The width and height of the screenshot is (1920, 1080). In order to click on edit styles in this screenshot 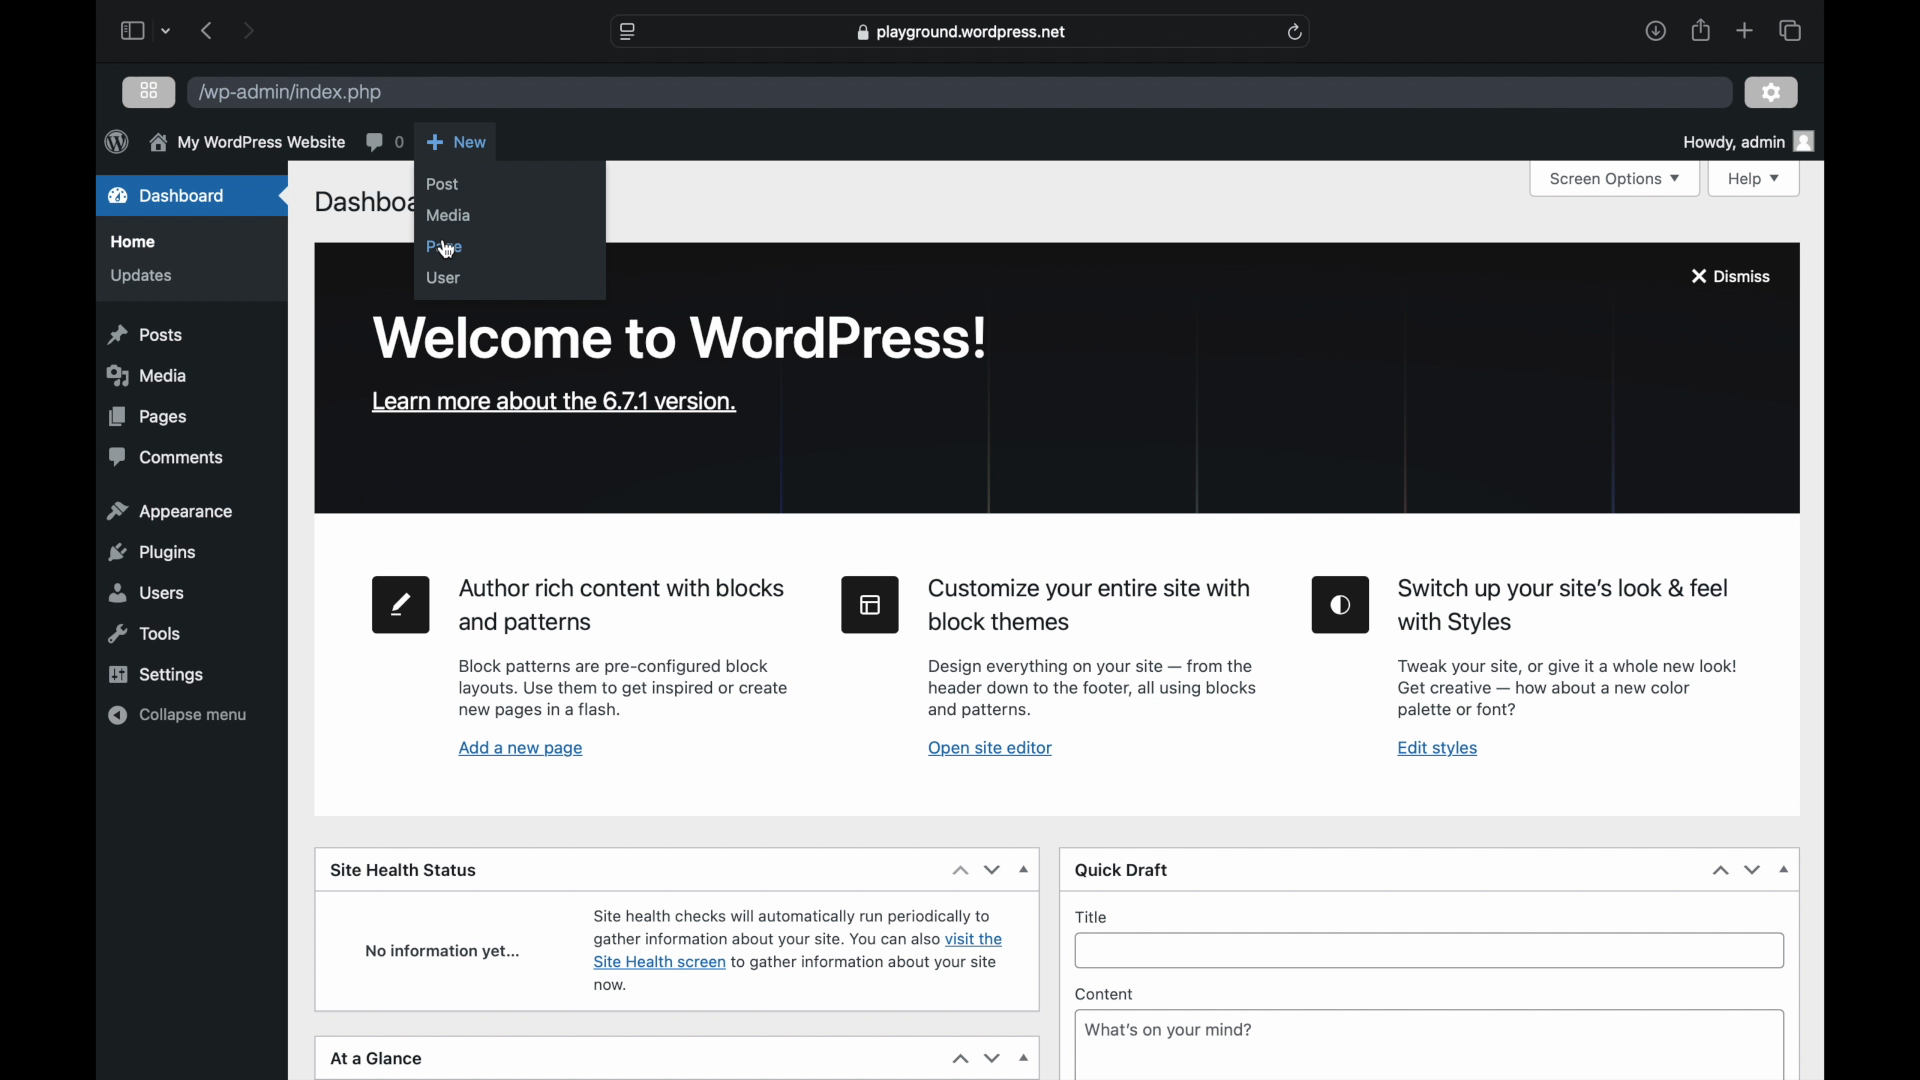, I will do `click(1439, 750)`.